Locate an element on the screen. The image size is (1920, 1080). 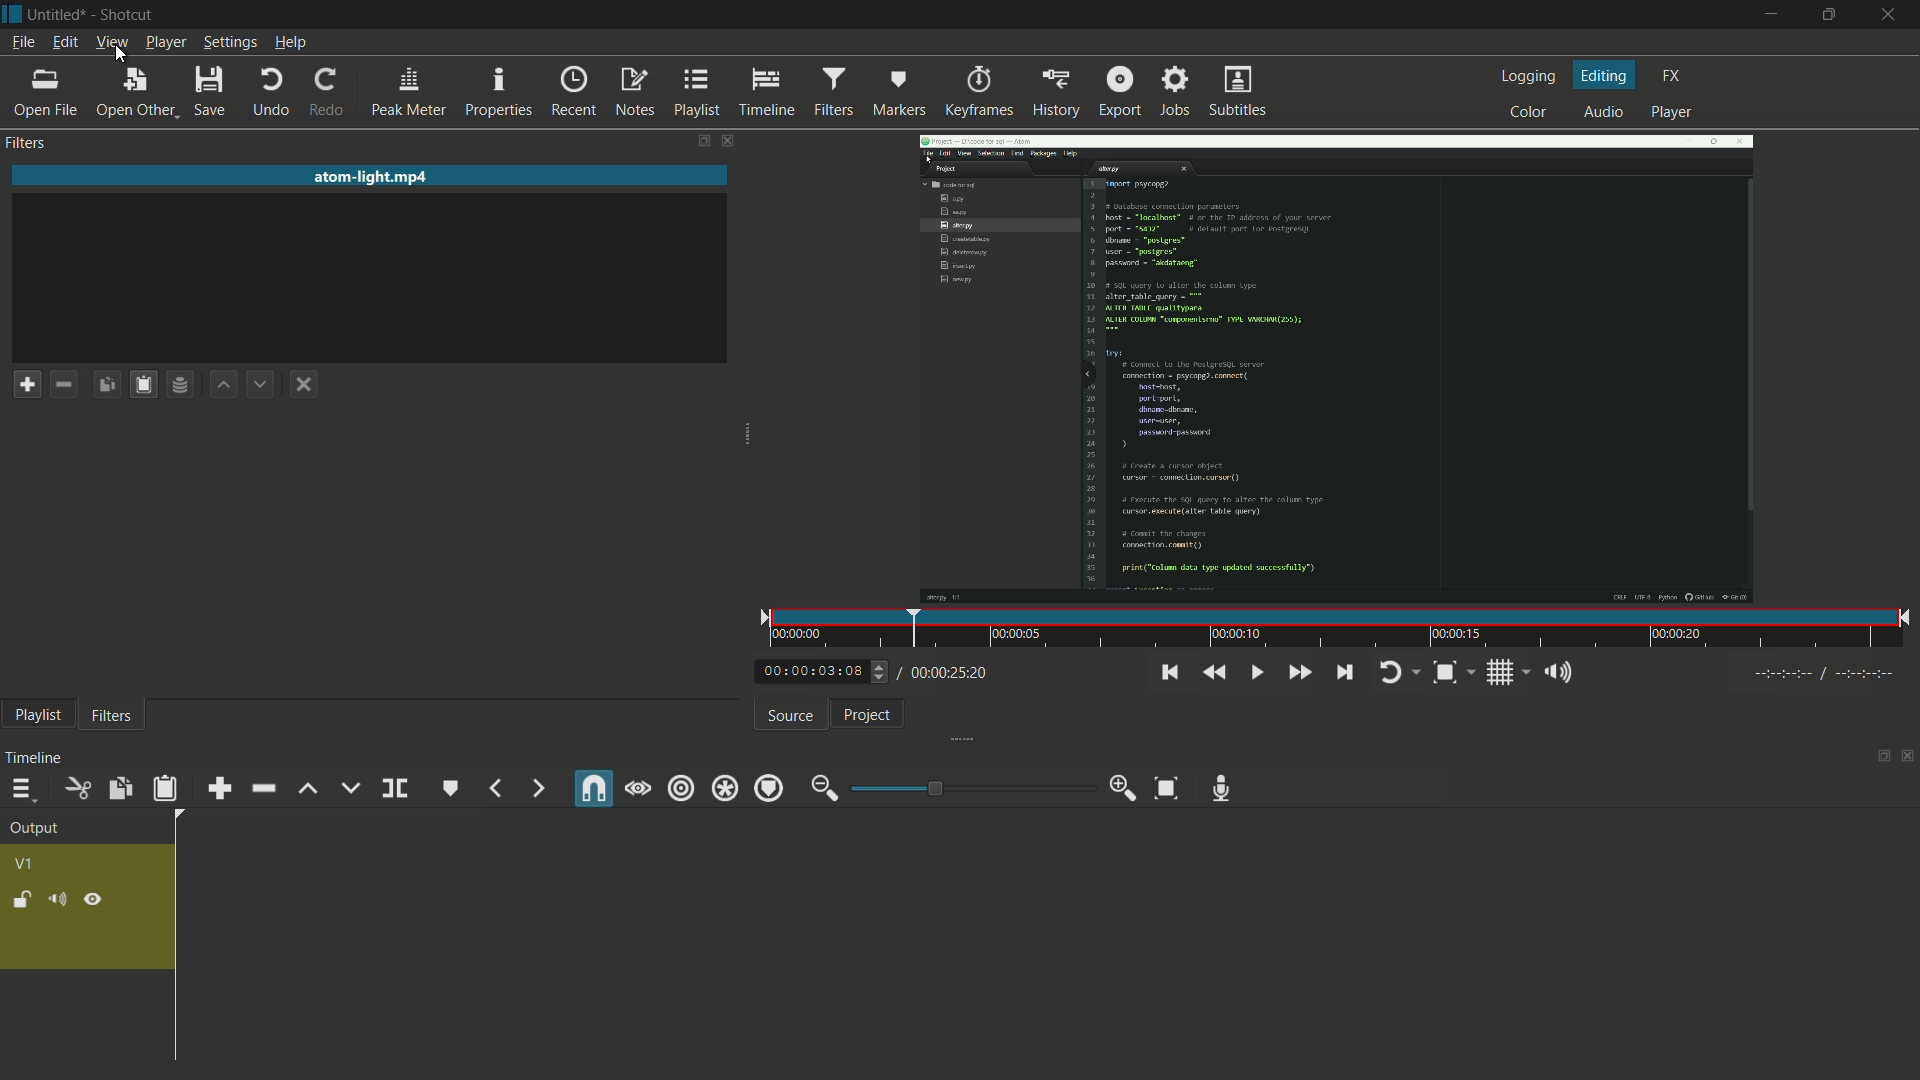
ripple markers is located at coordinates (766, 789).